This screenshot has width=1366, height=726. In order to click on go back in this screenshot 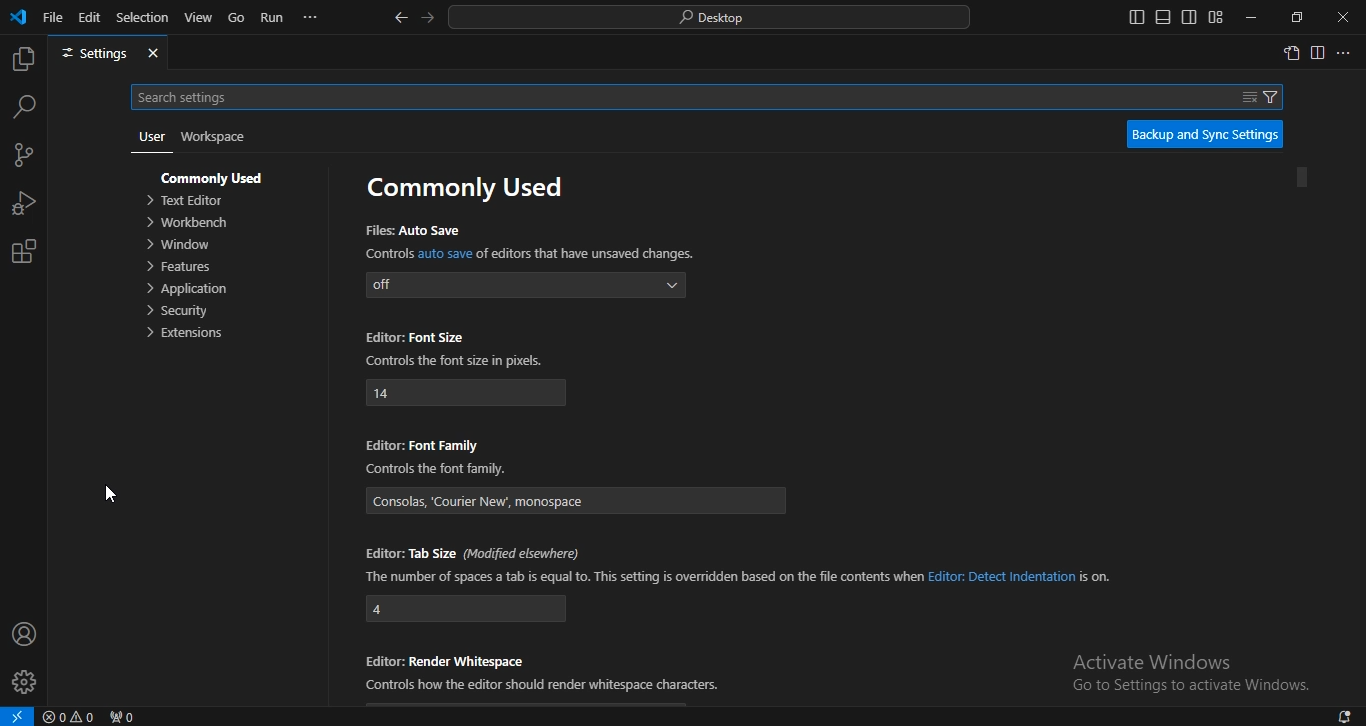, I will do `click(402, 19)`.